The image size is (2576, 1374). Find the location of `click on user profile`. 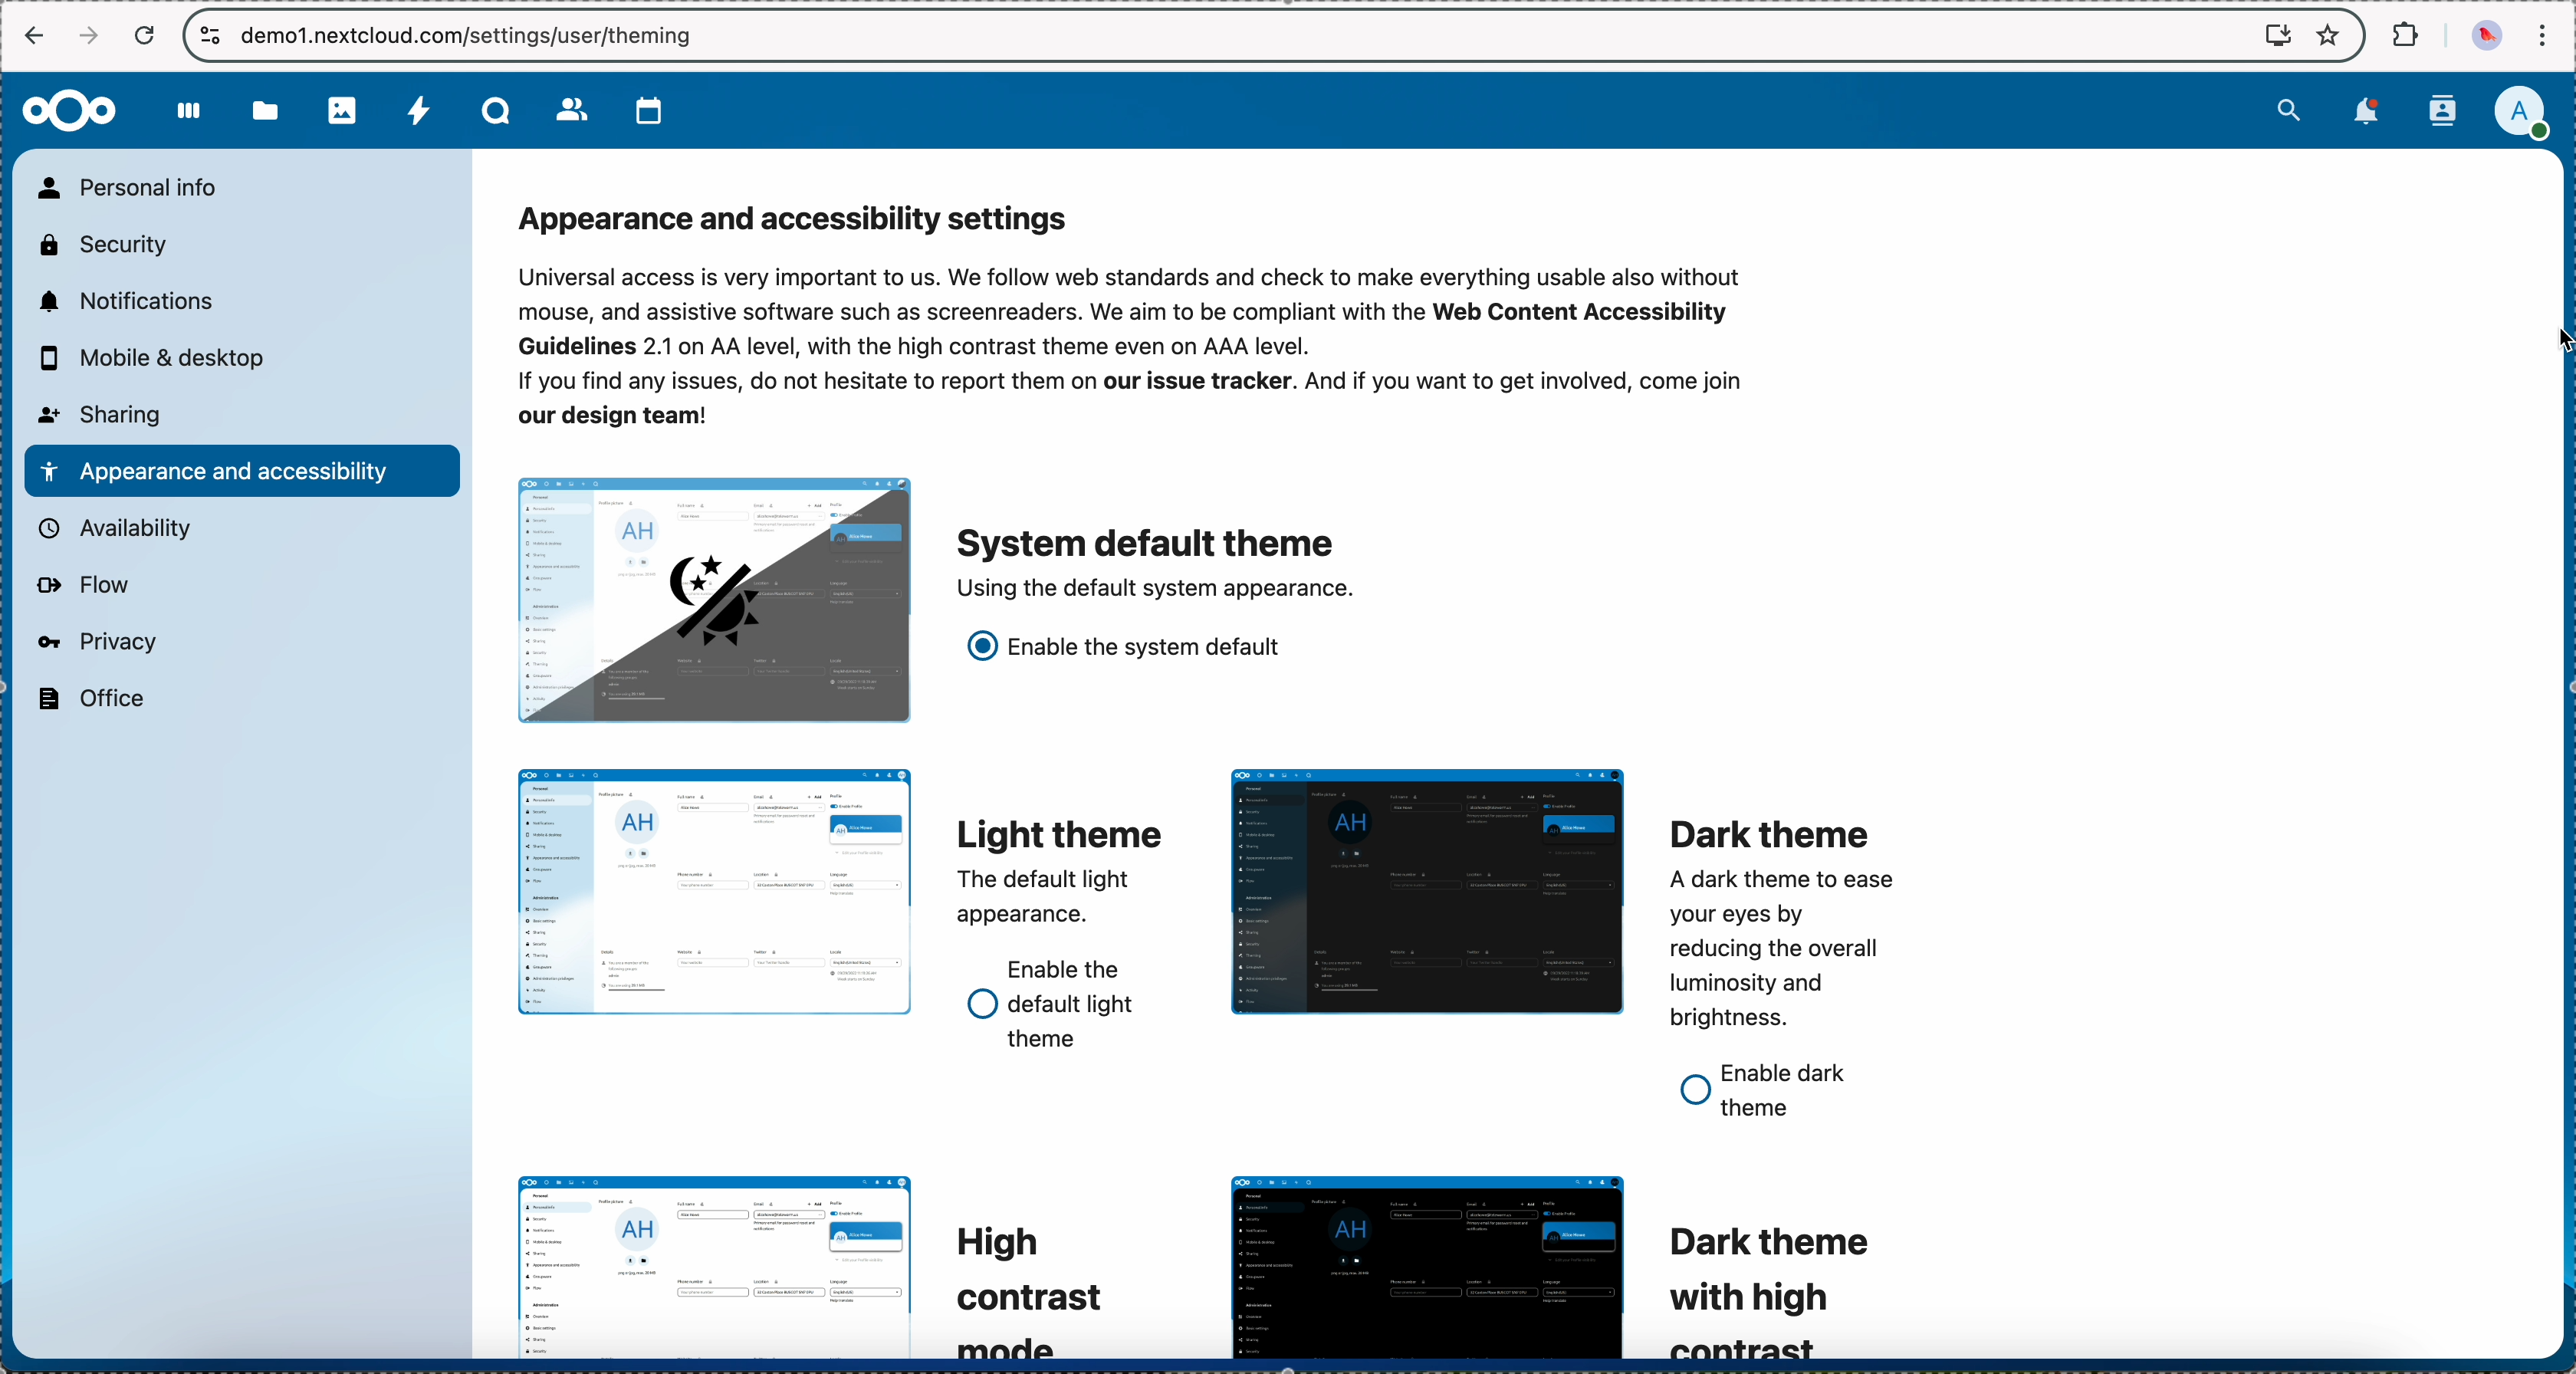

click on user profile is located at coordinates (2519, 114).